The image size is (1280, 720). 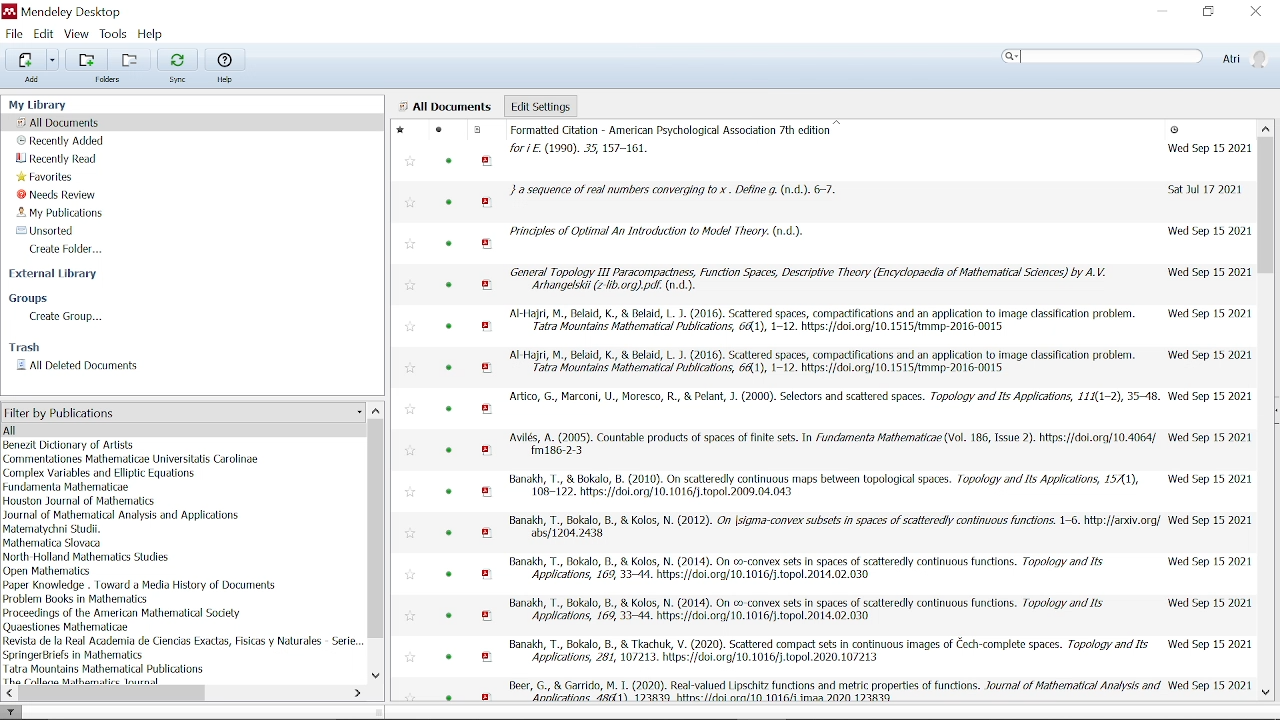 What do you see at coordinates (450, 369) in the screenshot?
I see `status` at bounding box center [450, 369].